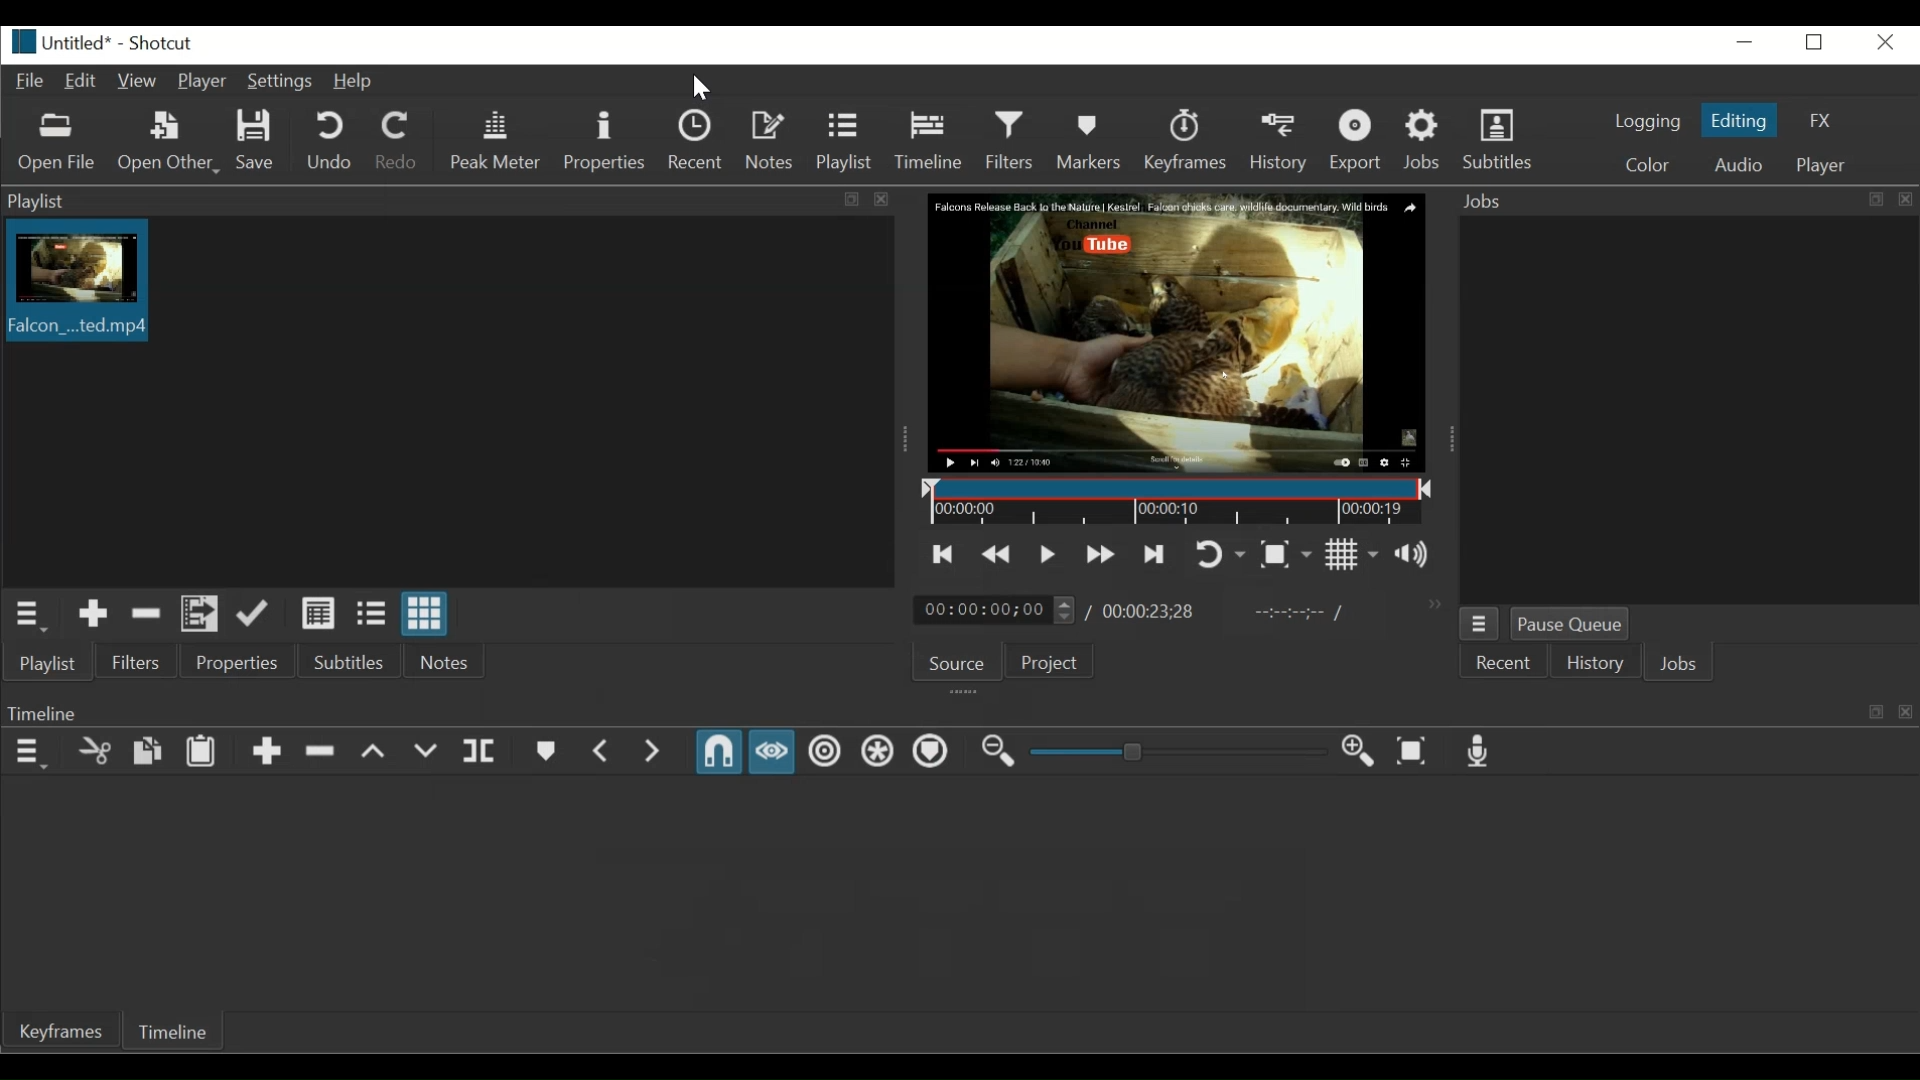 This screenshot has height=1080, width=1920. What do you see at coordinates (1652, 123) in the screenshot?
I see `logging` at bounding box center [1652, 123].